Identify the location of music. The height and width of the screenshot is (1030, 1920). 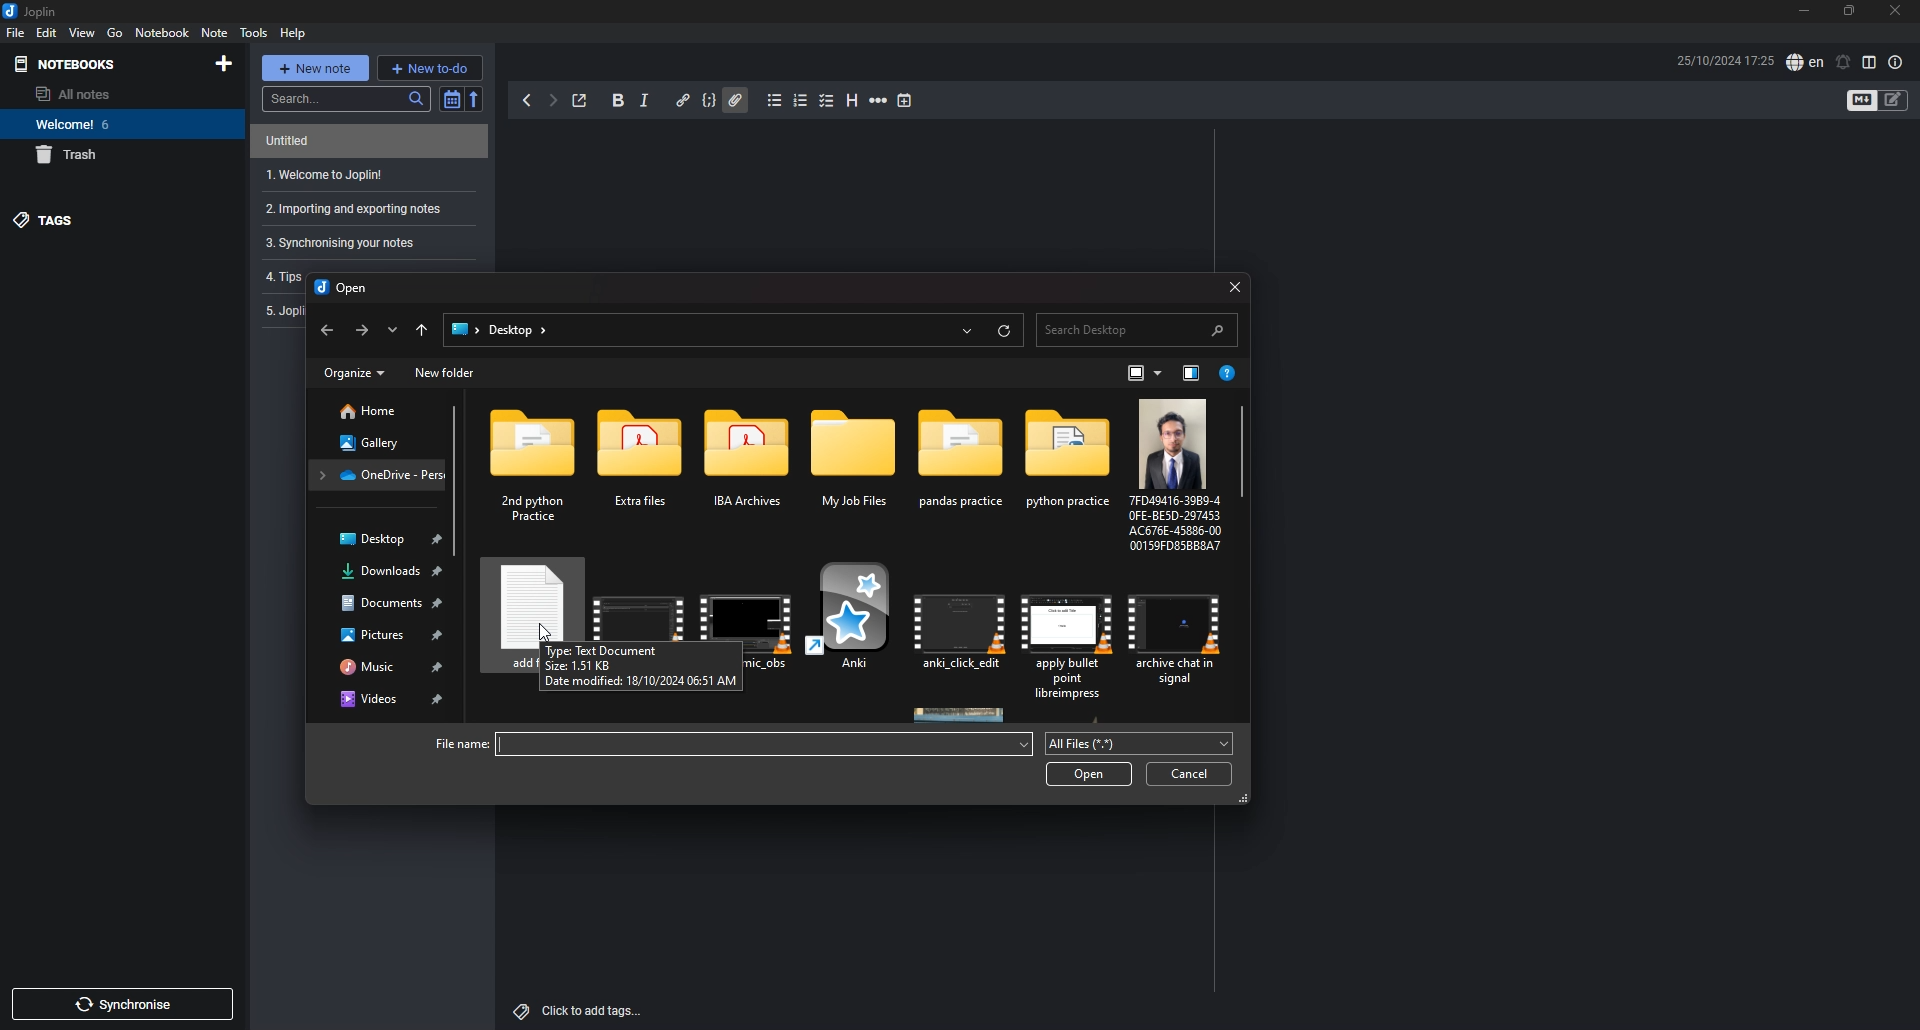
(387, 665).